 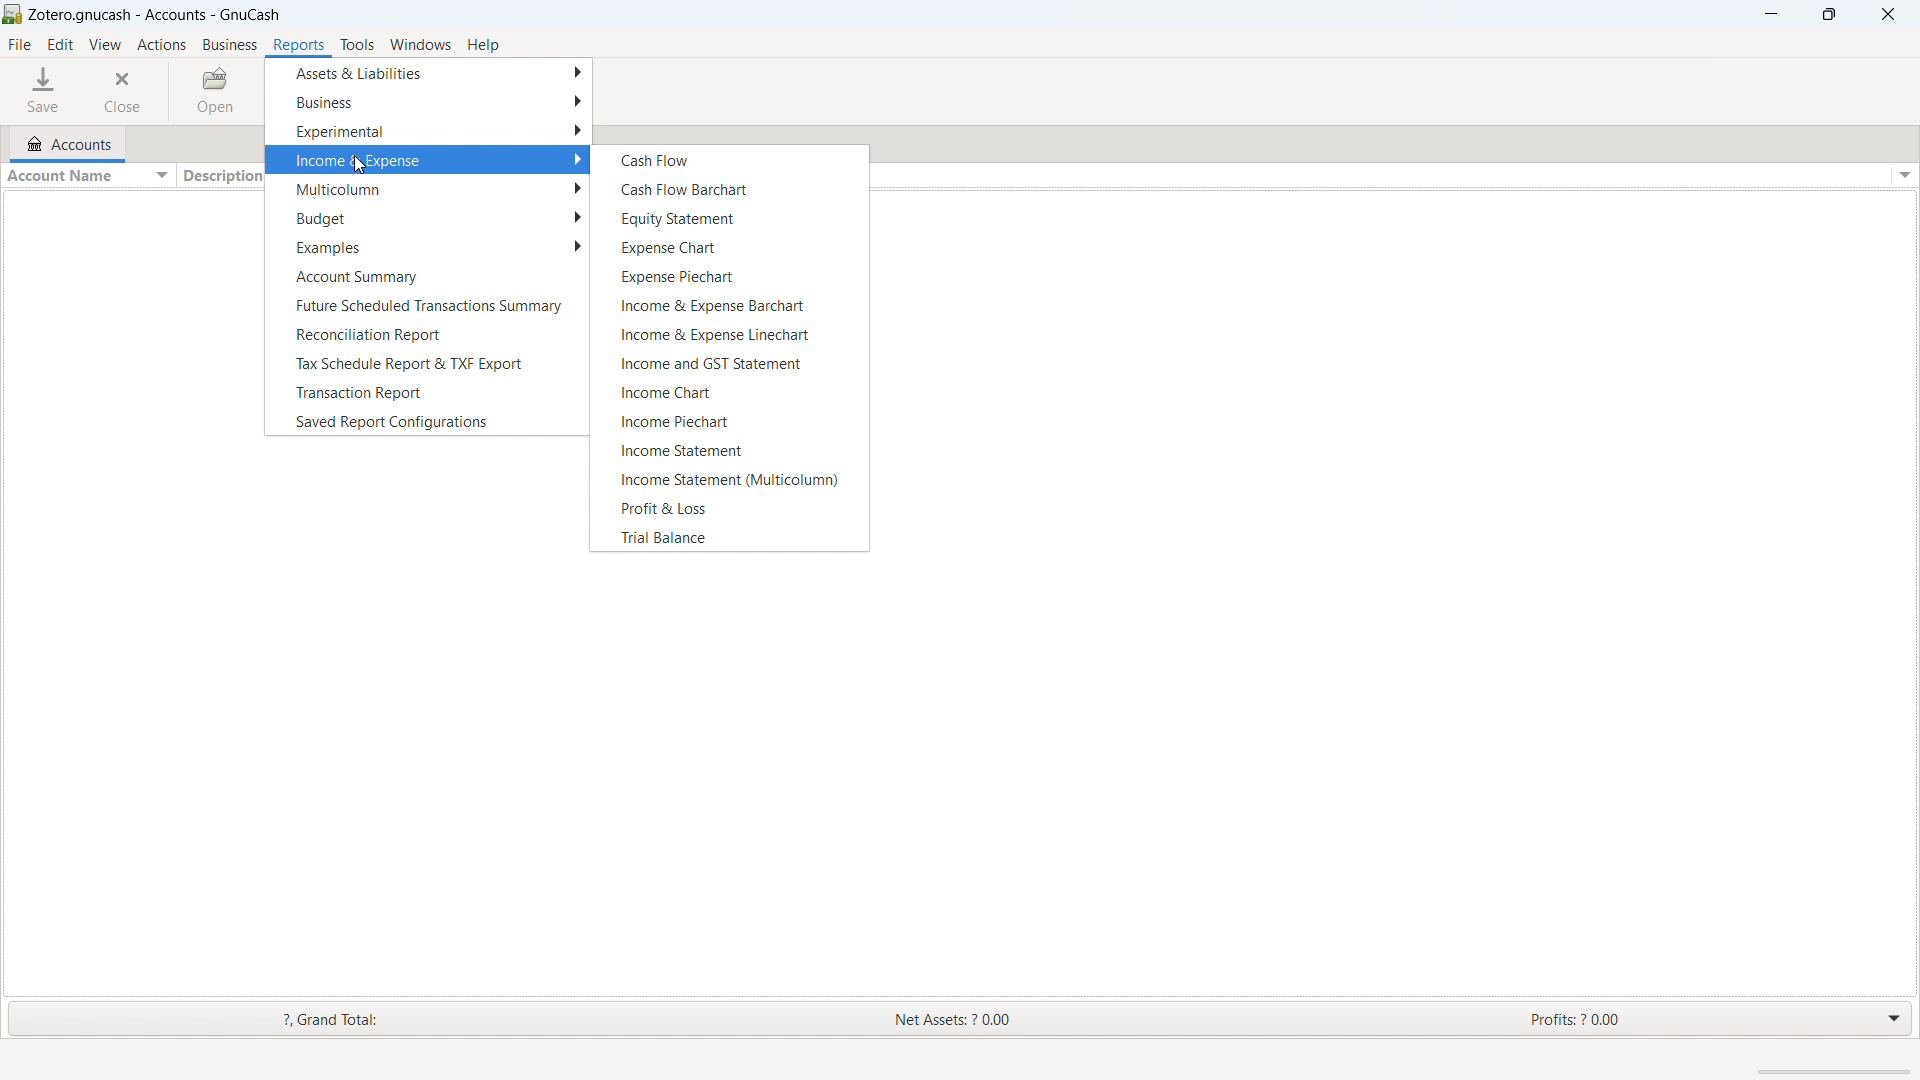 What do you see at coordinates (43, 91) in the screenshot?
I see `save` at bounding box center [43, 91].